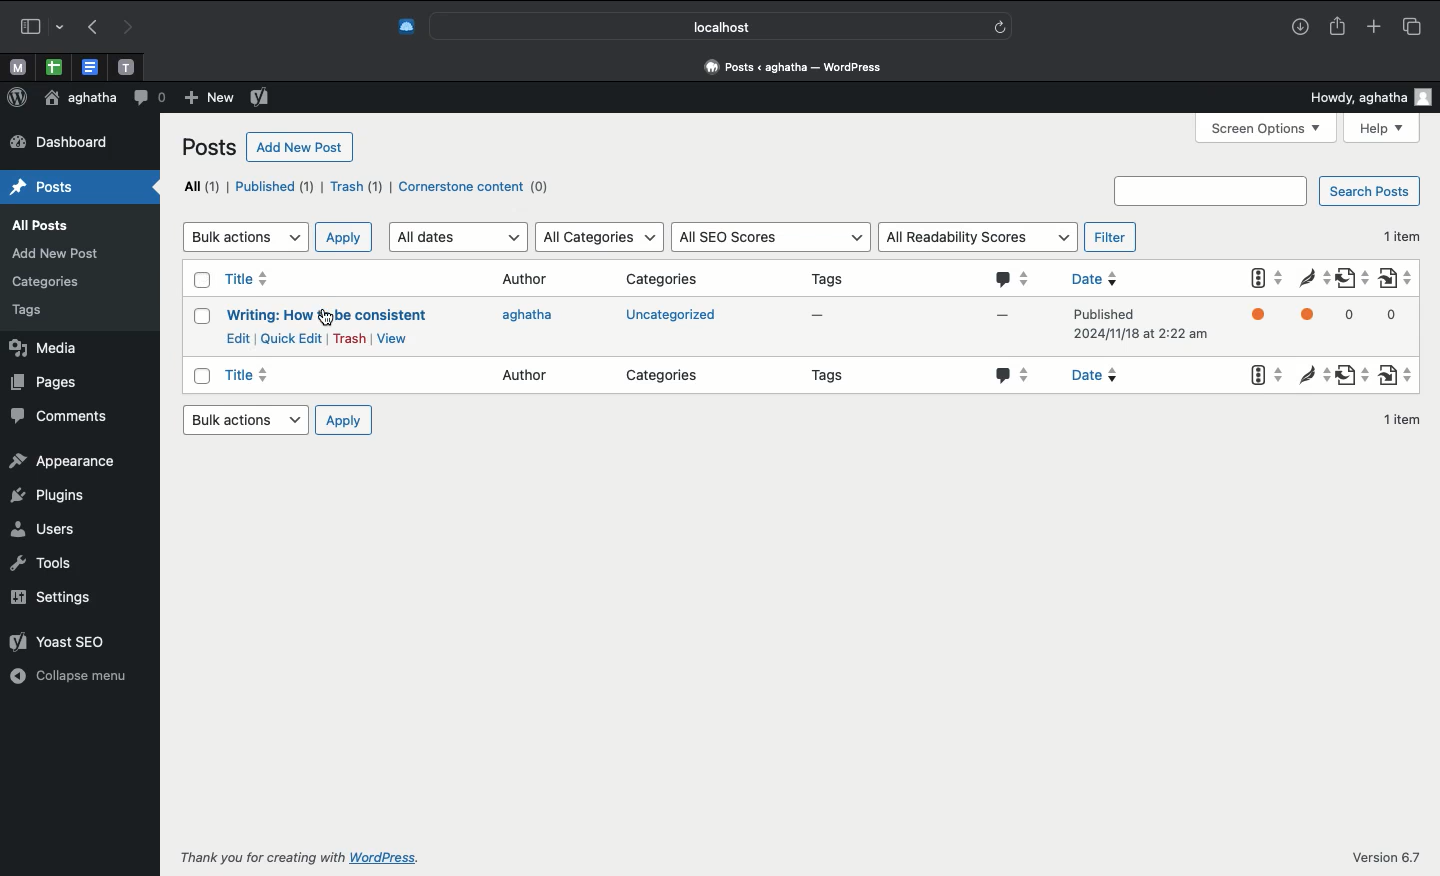  I want to click on pinned tab, so click(16, 65).